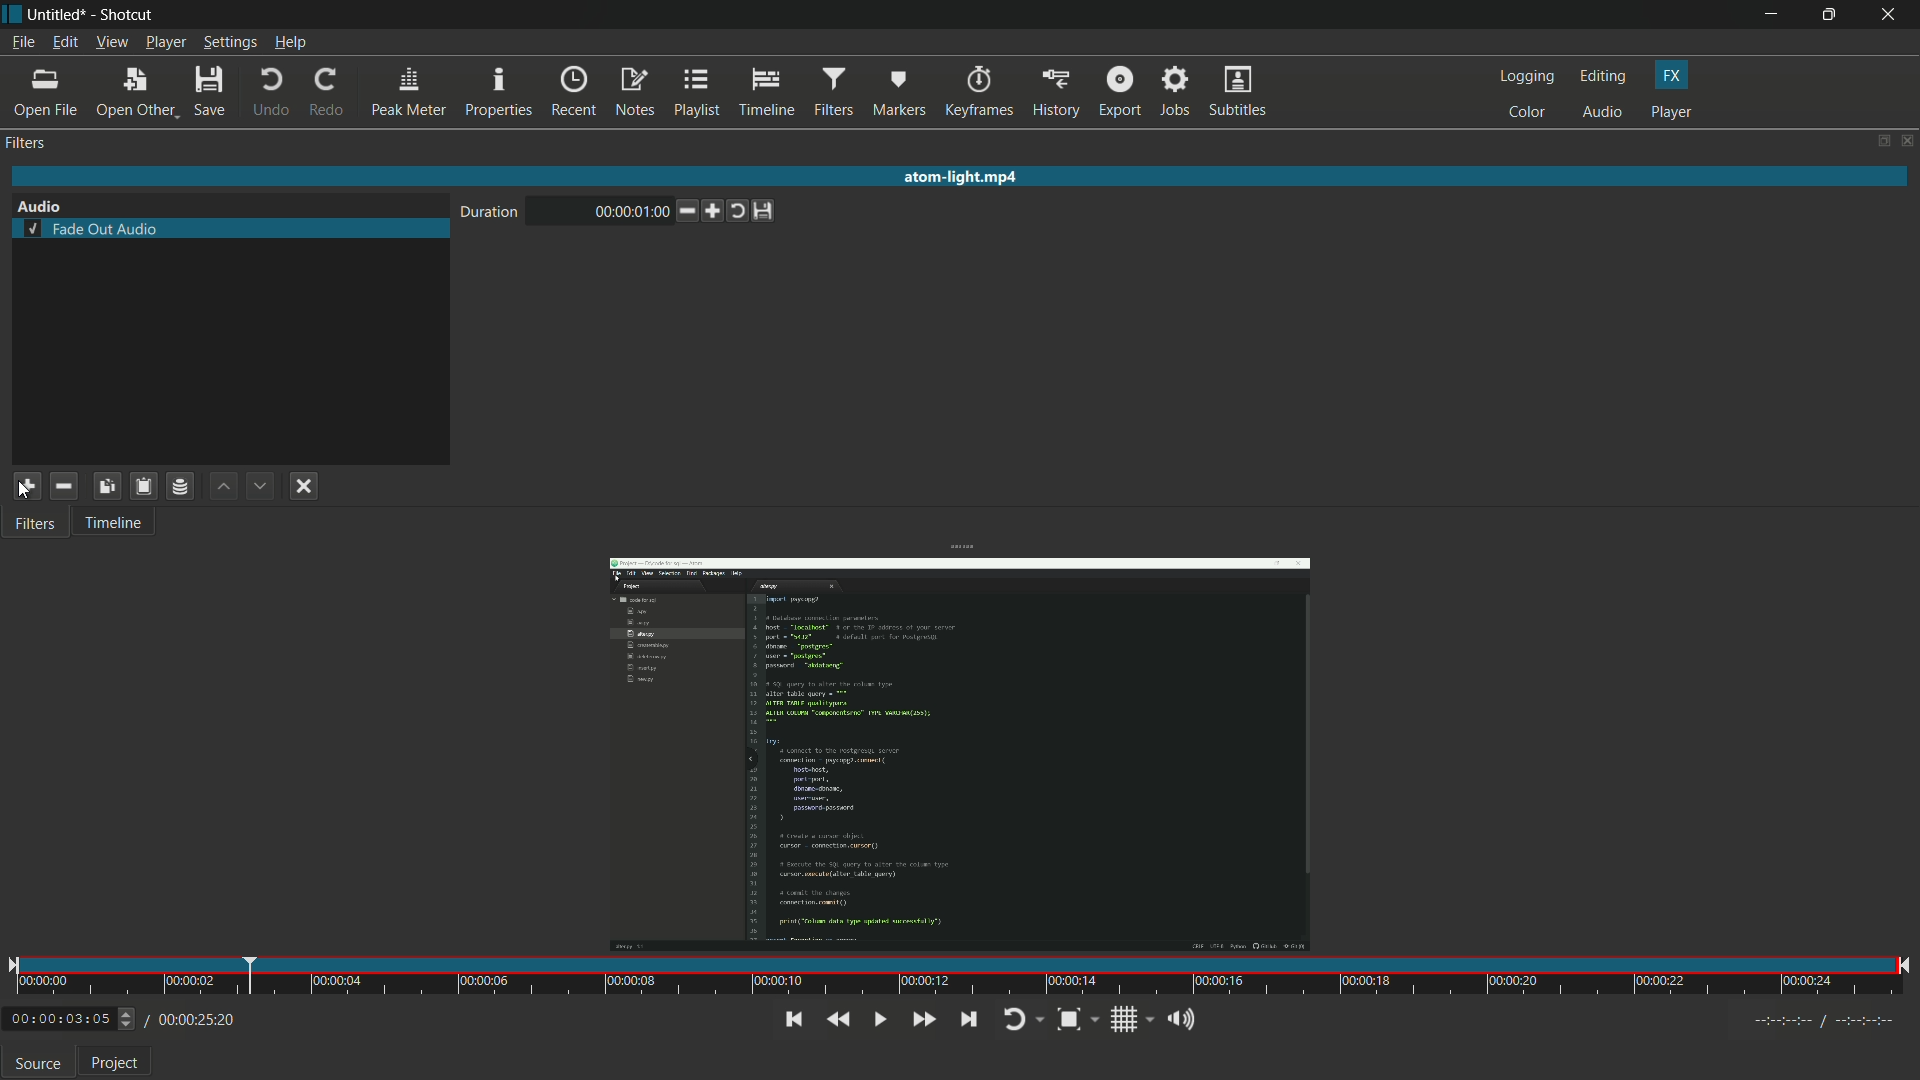 Image resolution: width=1920 pixels, height=1080 pixels. What do you see at coordinates (116, 1066) in the screenshot?
I see `project` at bounding box center [116, 1066].